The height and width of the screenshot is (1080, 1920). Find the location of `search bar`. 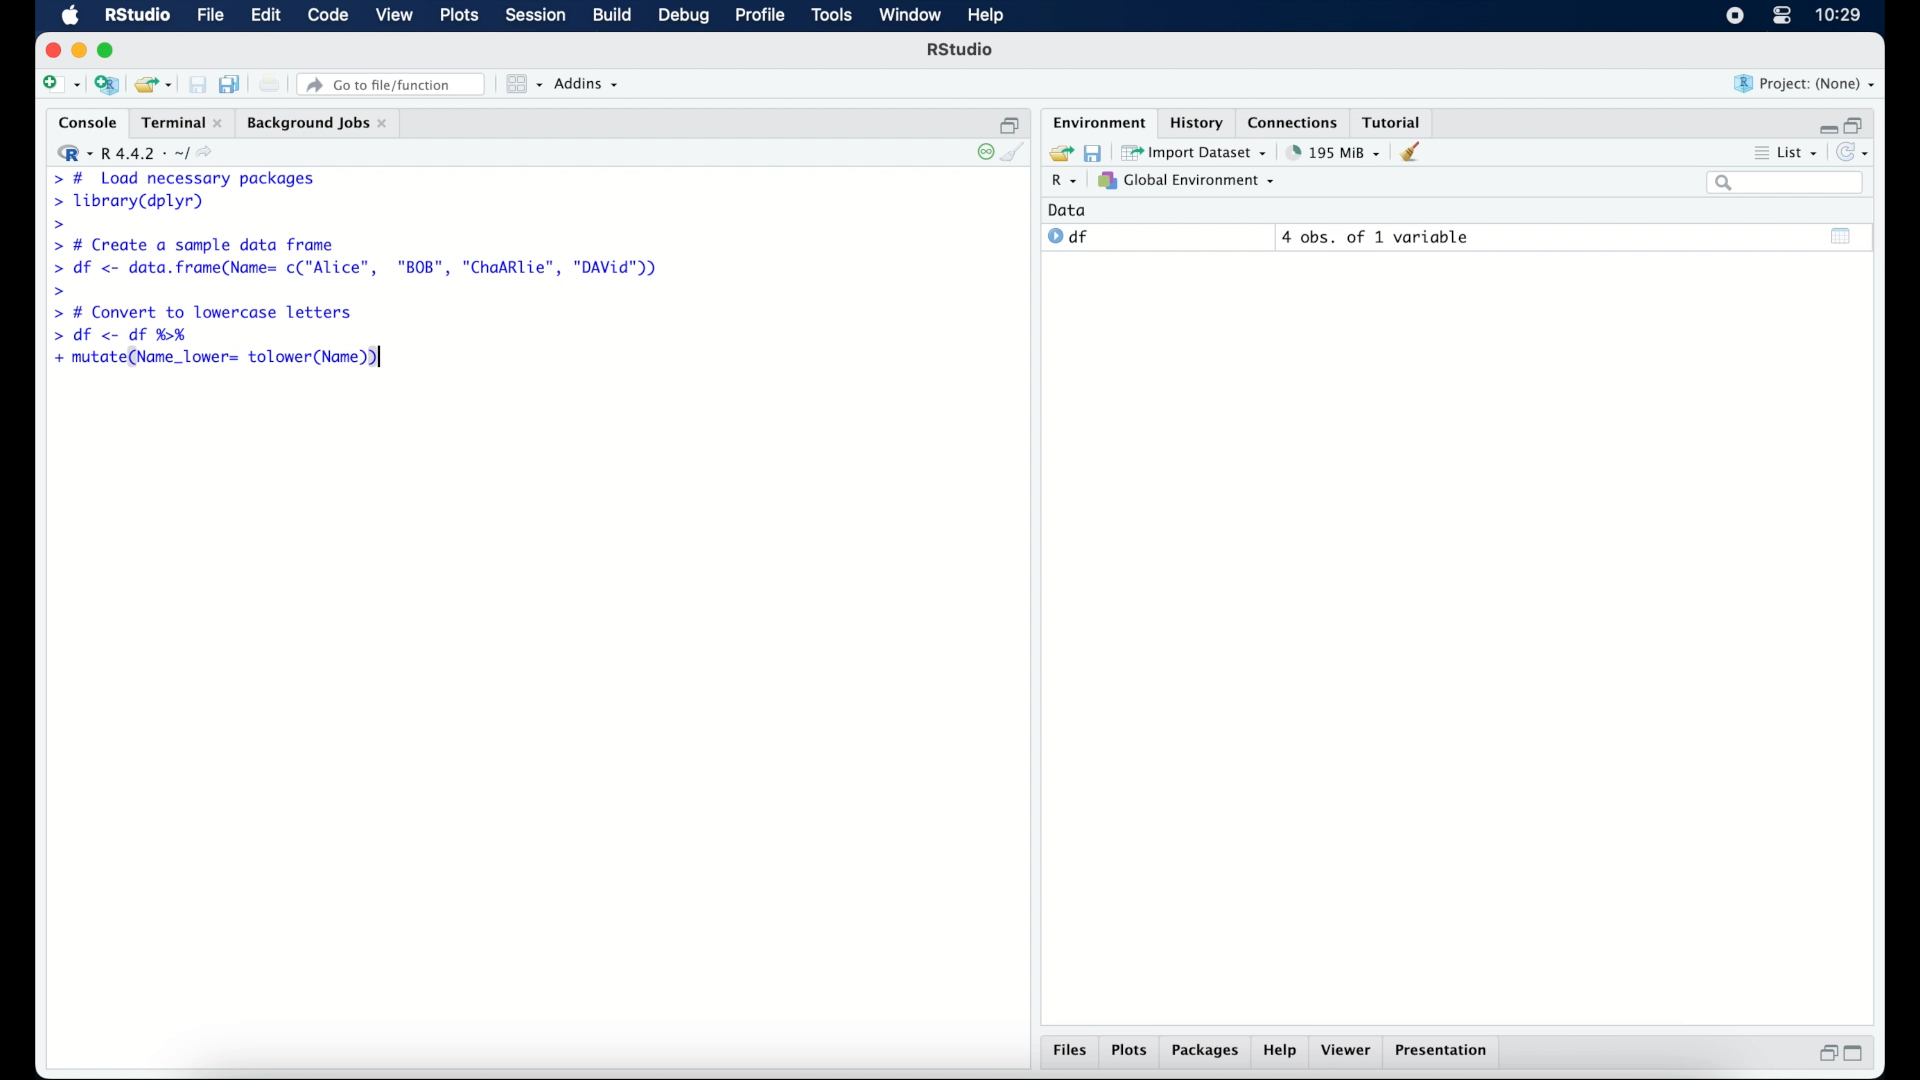

search bar is located at coordinates (1784, 184).